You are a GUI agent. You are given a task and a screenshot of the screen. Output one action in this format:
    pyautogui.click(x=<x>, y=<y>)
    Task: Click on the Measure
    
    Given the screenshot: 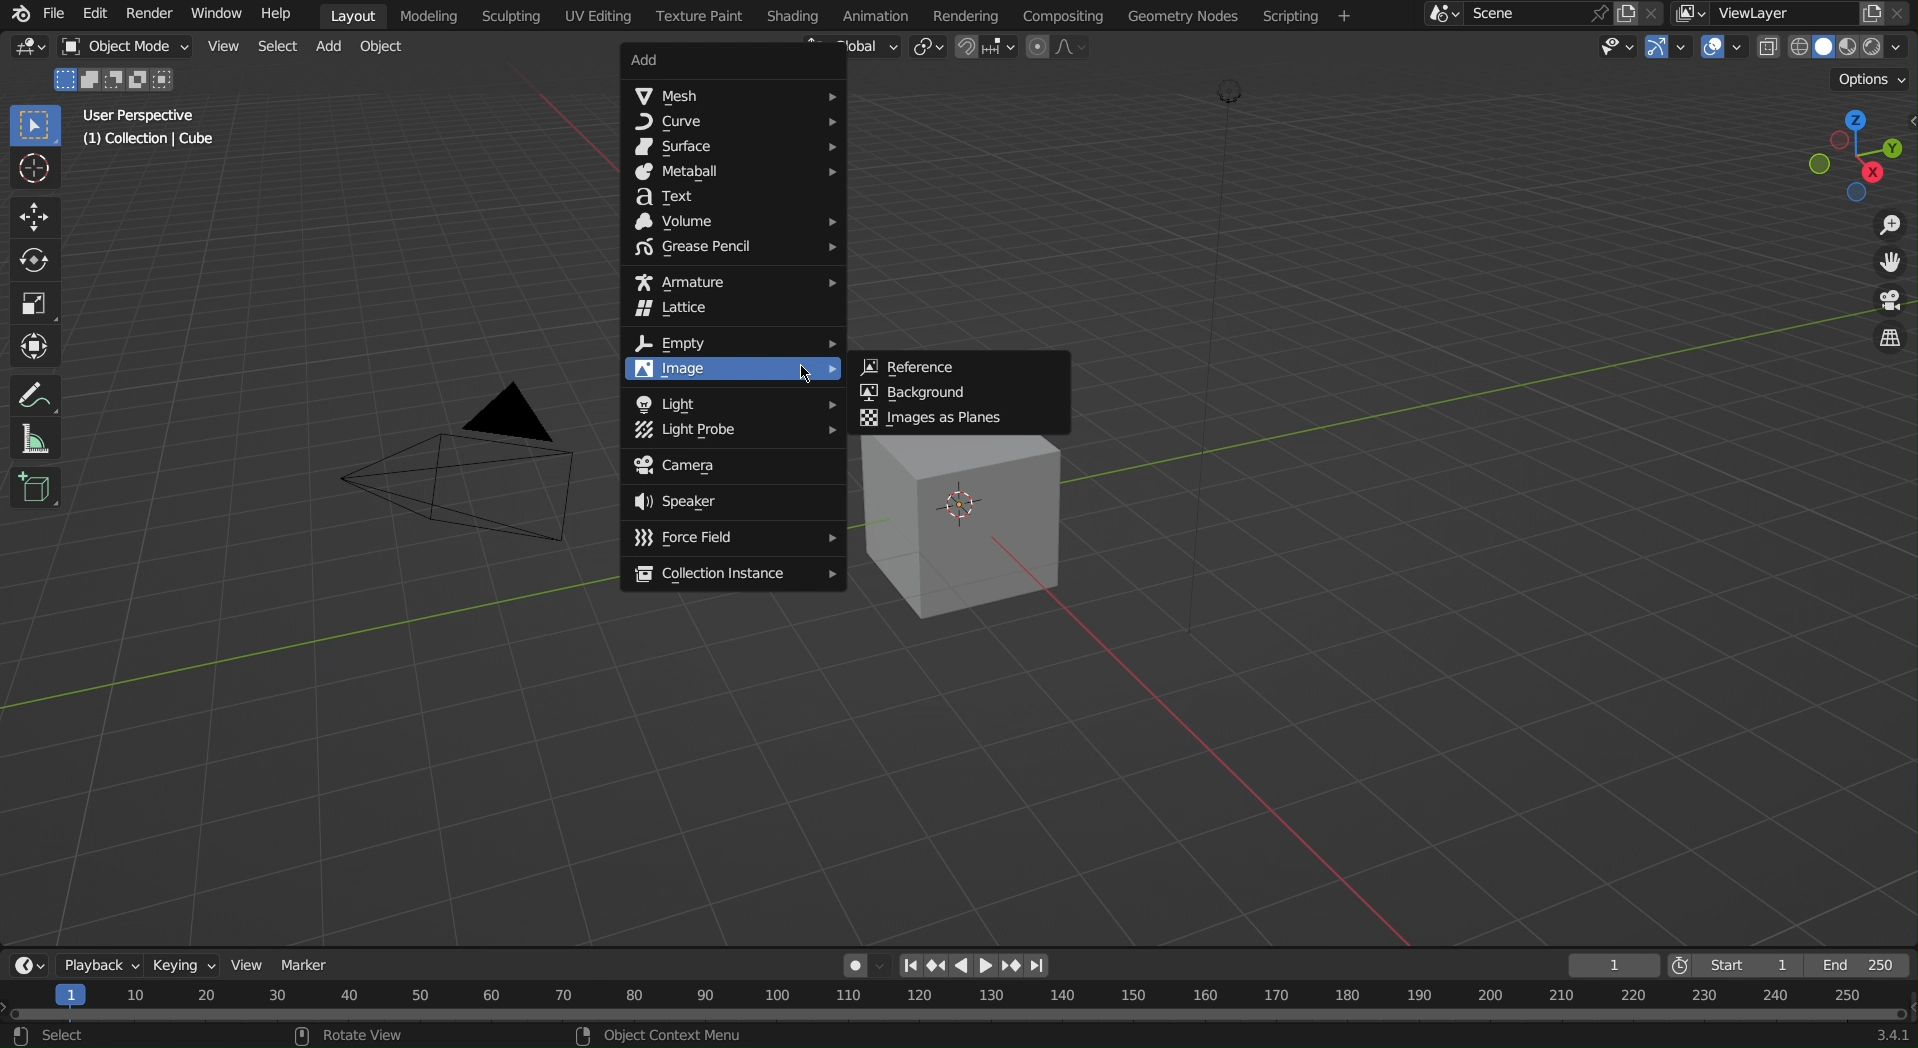 What is the action you would take?
    pyautogui.click(x=32, y=439)
    